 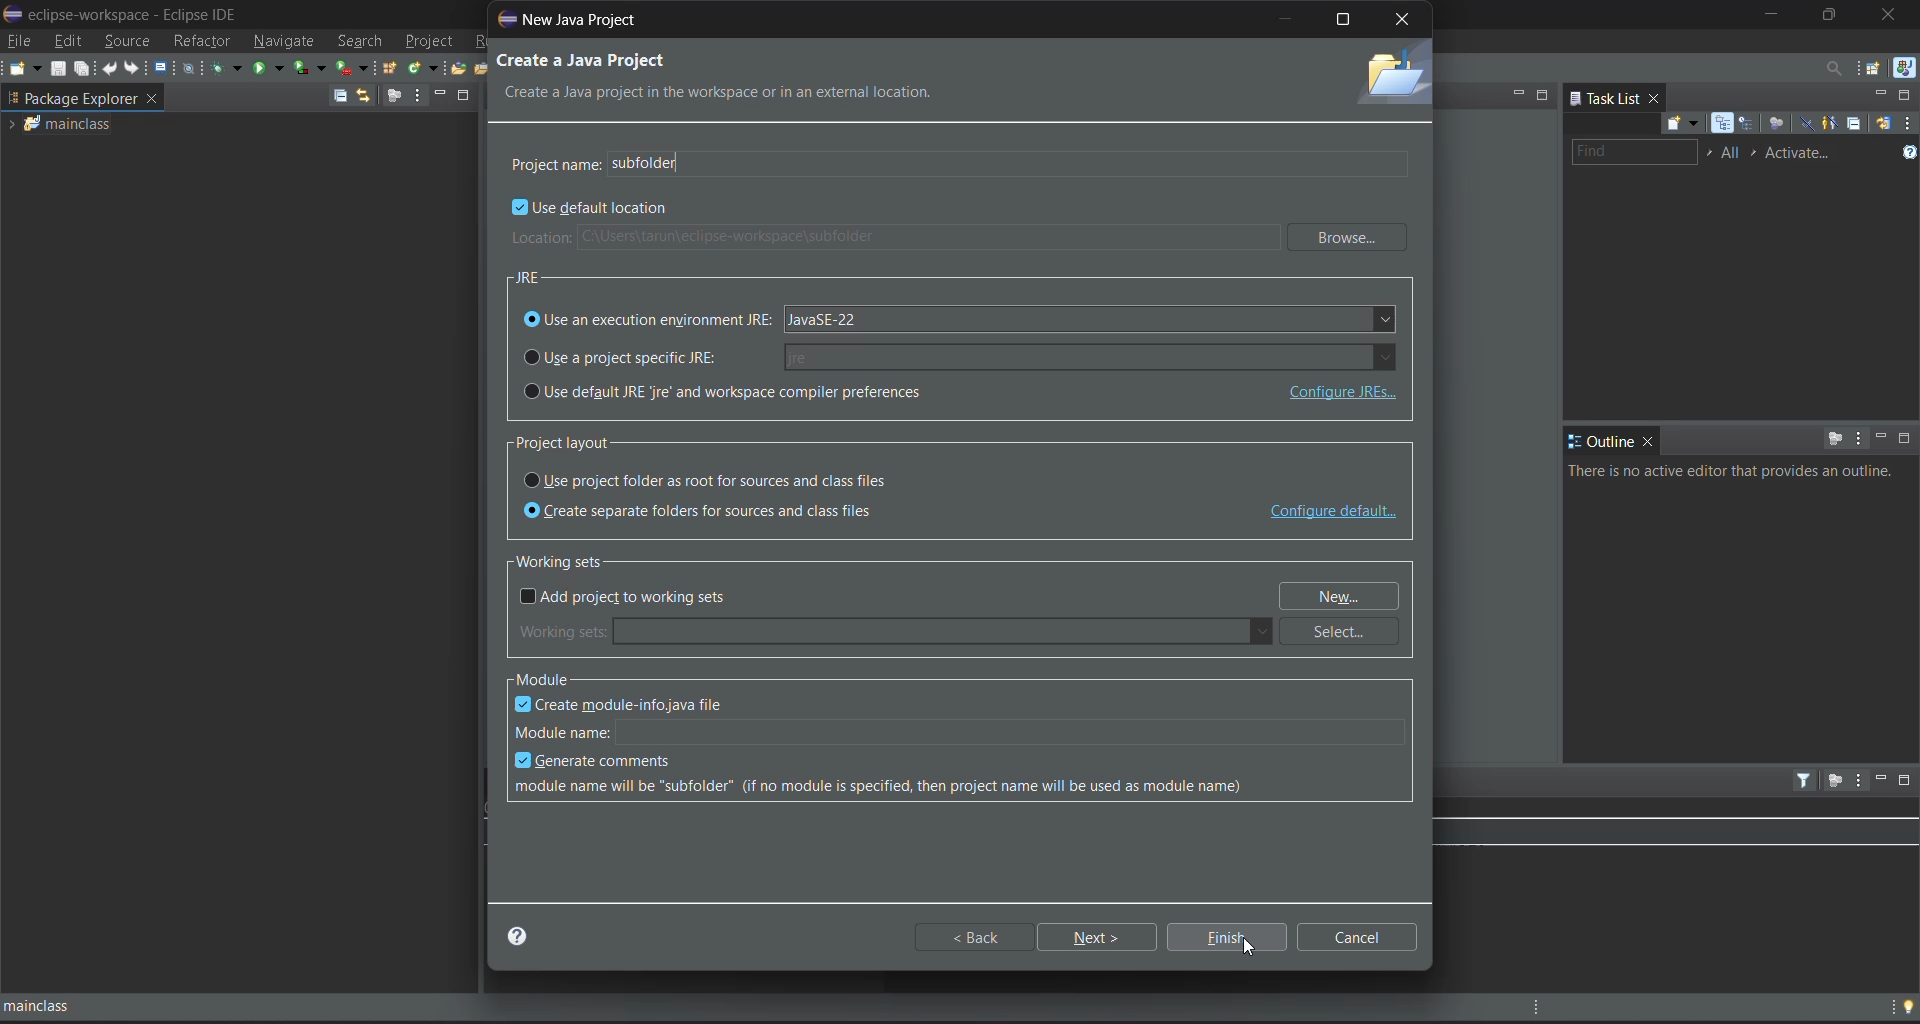 What do you see at coordinates (1679, 123) in the screenshot?
I see `new task` at bounding box center [1679, 123].